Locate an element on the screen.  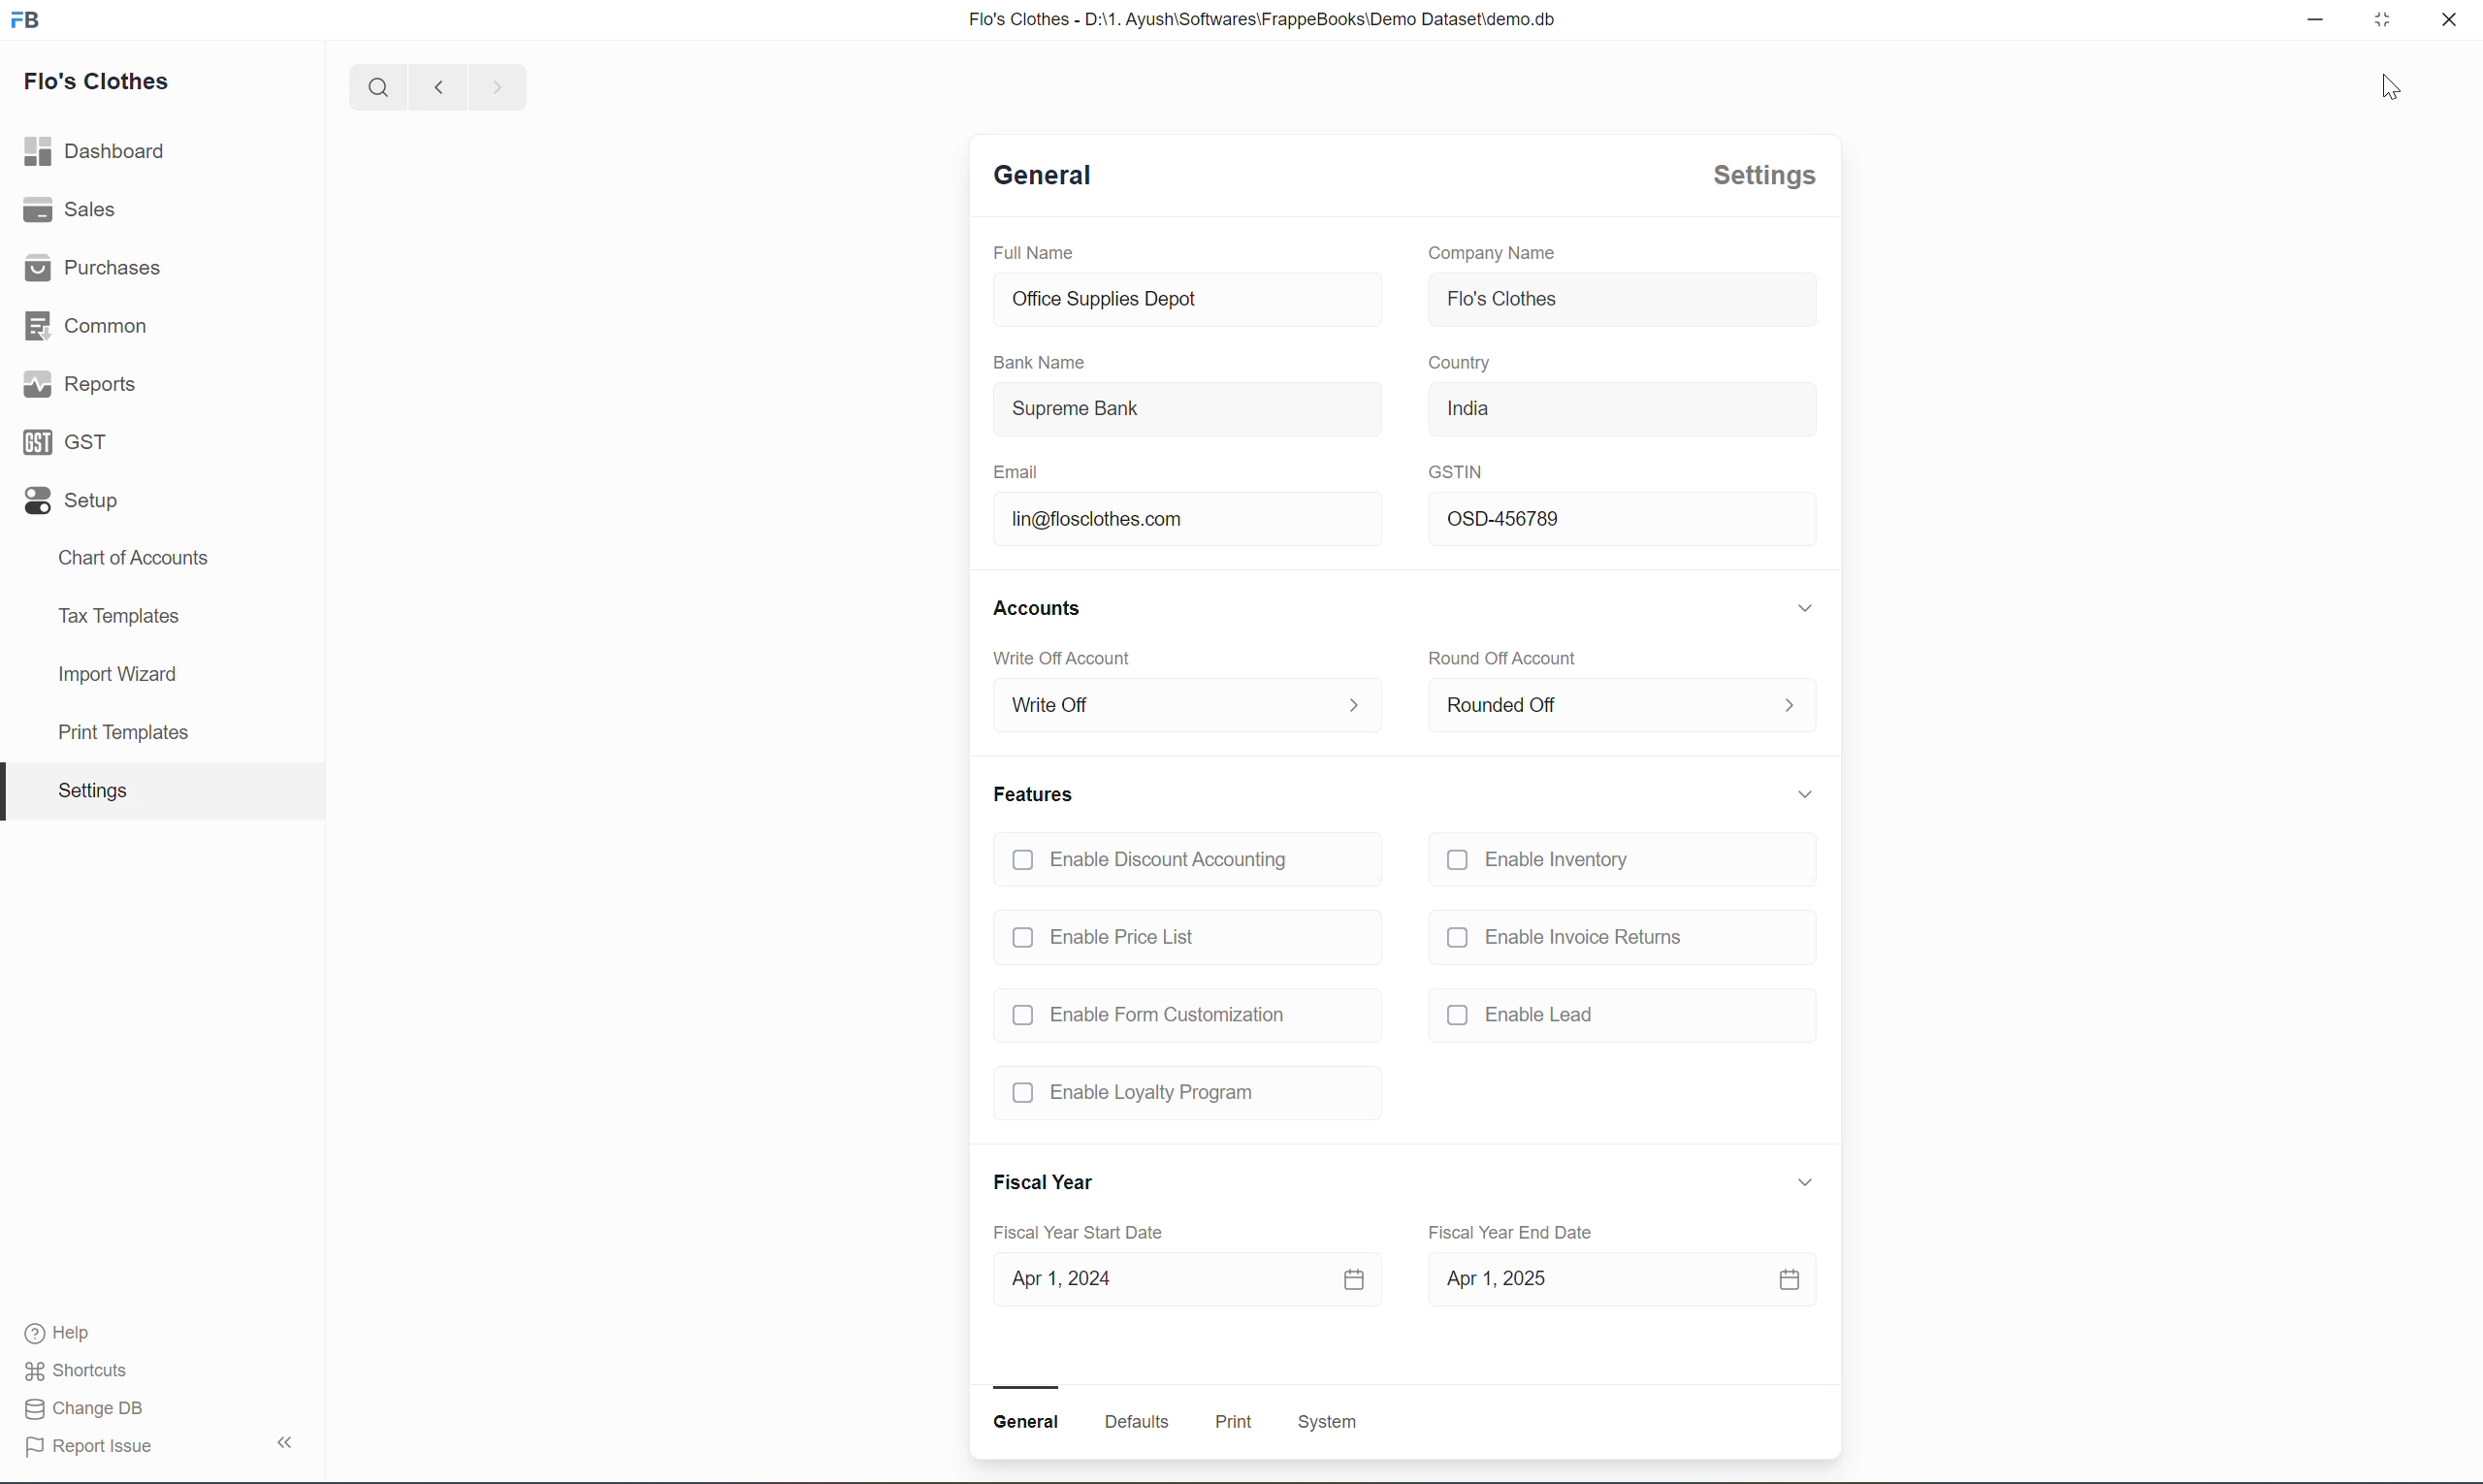
Apr 1, 2024 is located at coordinates (1154, 1280).